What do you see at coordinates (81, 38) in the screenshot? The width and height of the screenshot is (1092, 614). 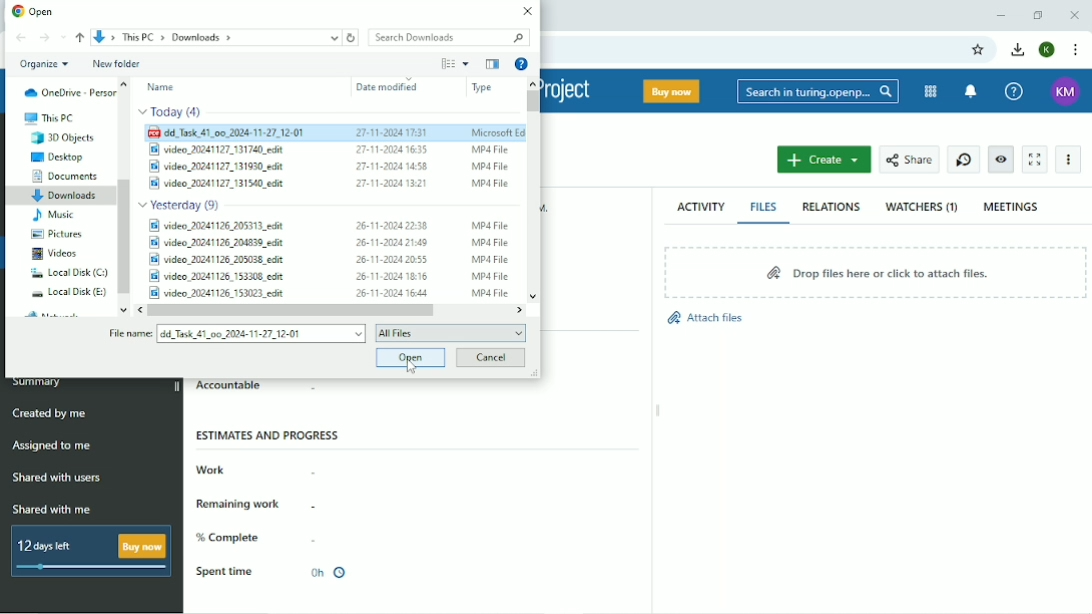 I see `Up to "This PC"` at bounding box center [81, 38].